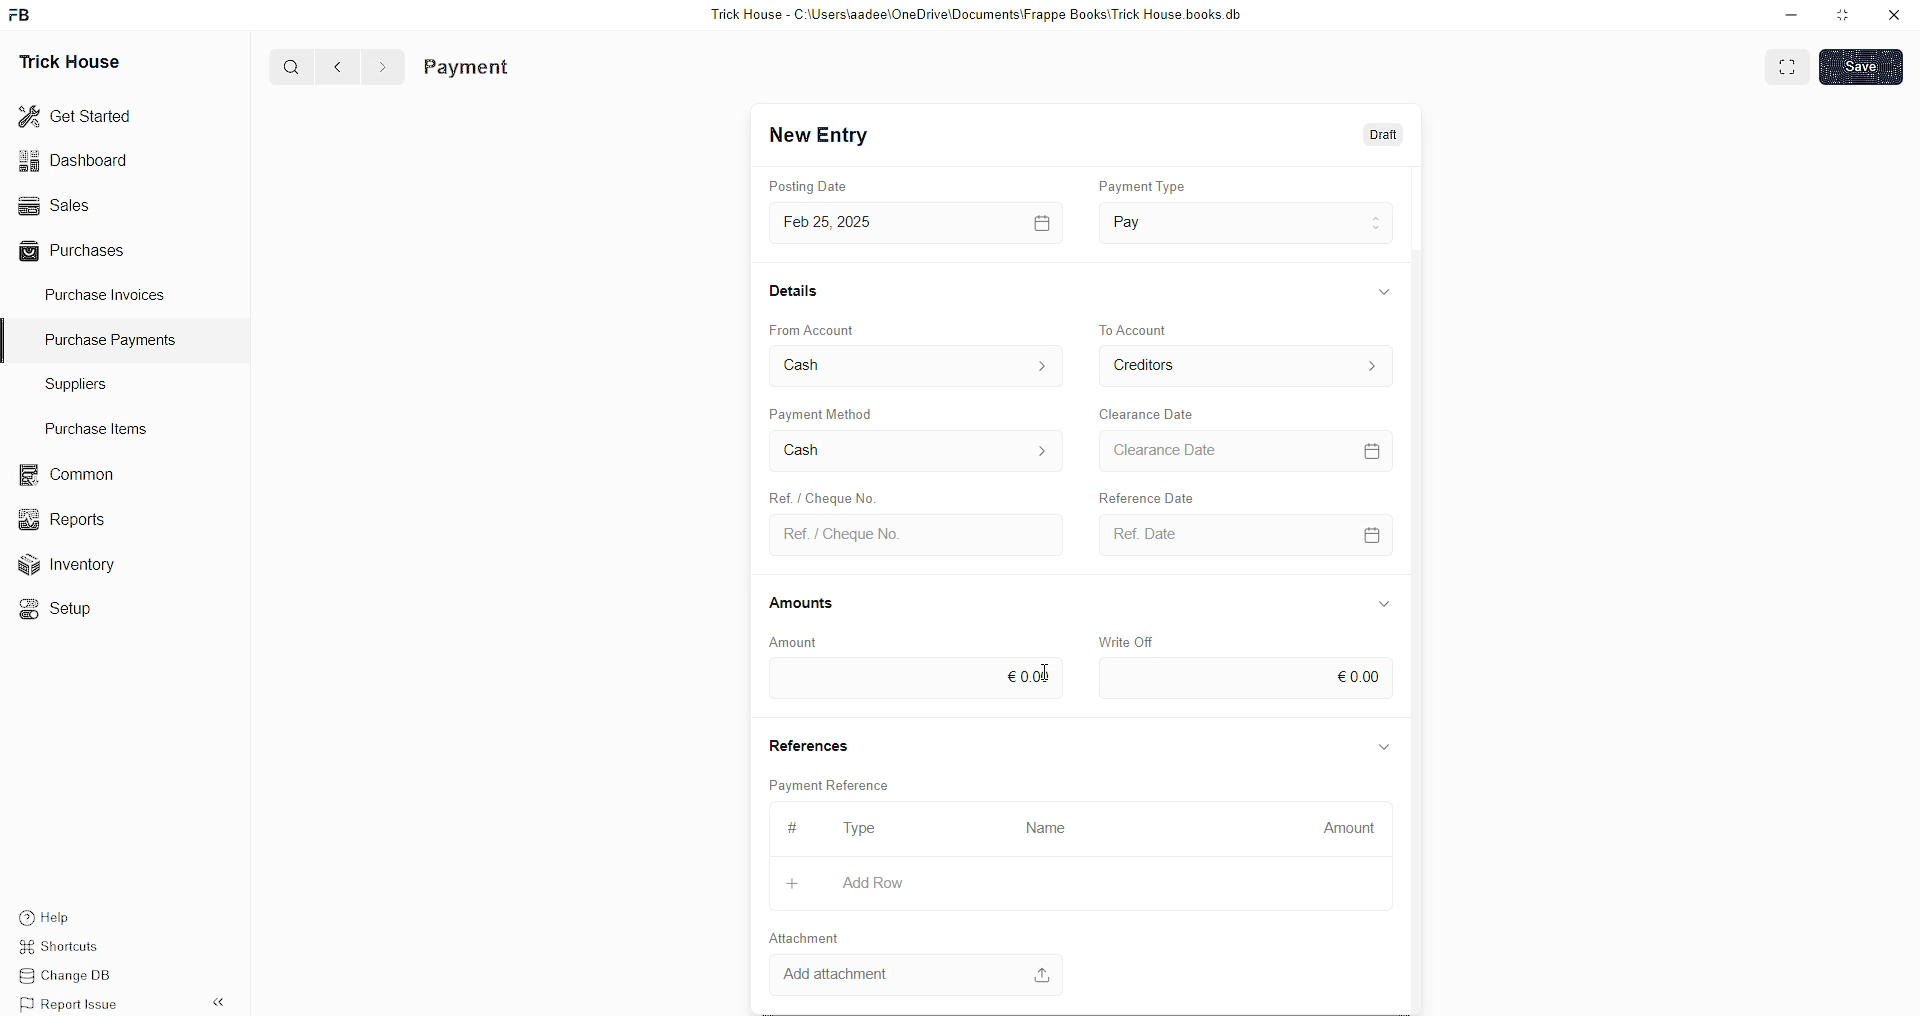 The image size is (1920, 1016). I want to click on calendar, so click(1371, 451).